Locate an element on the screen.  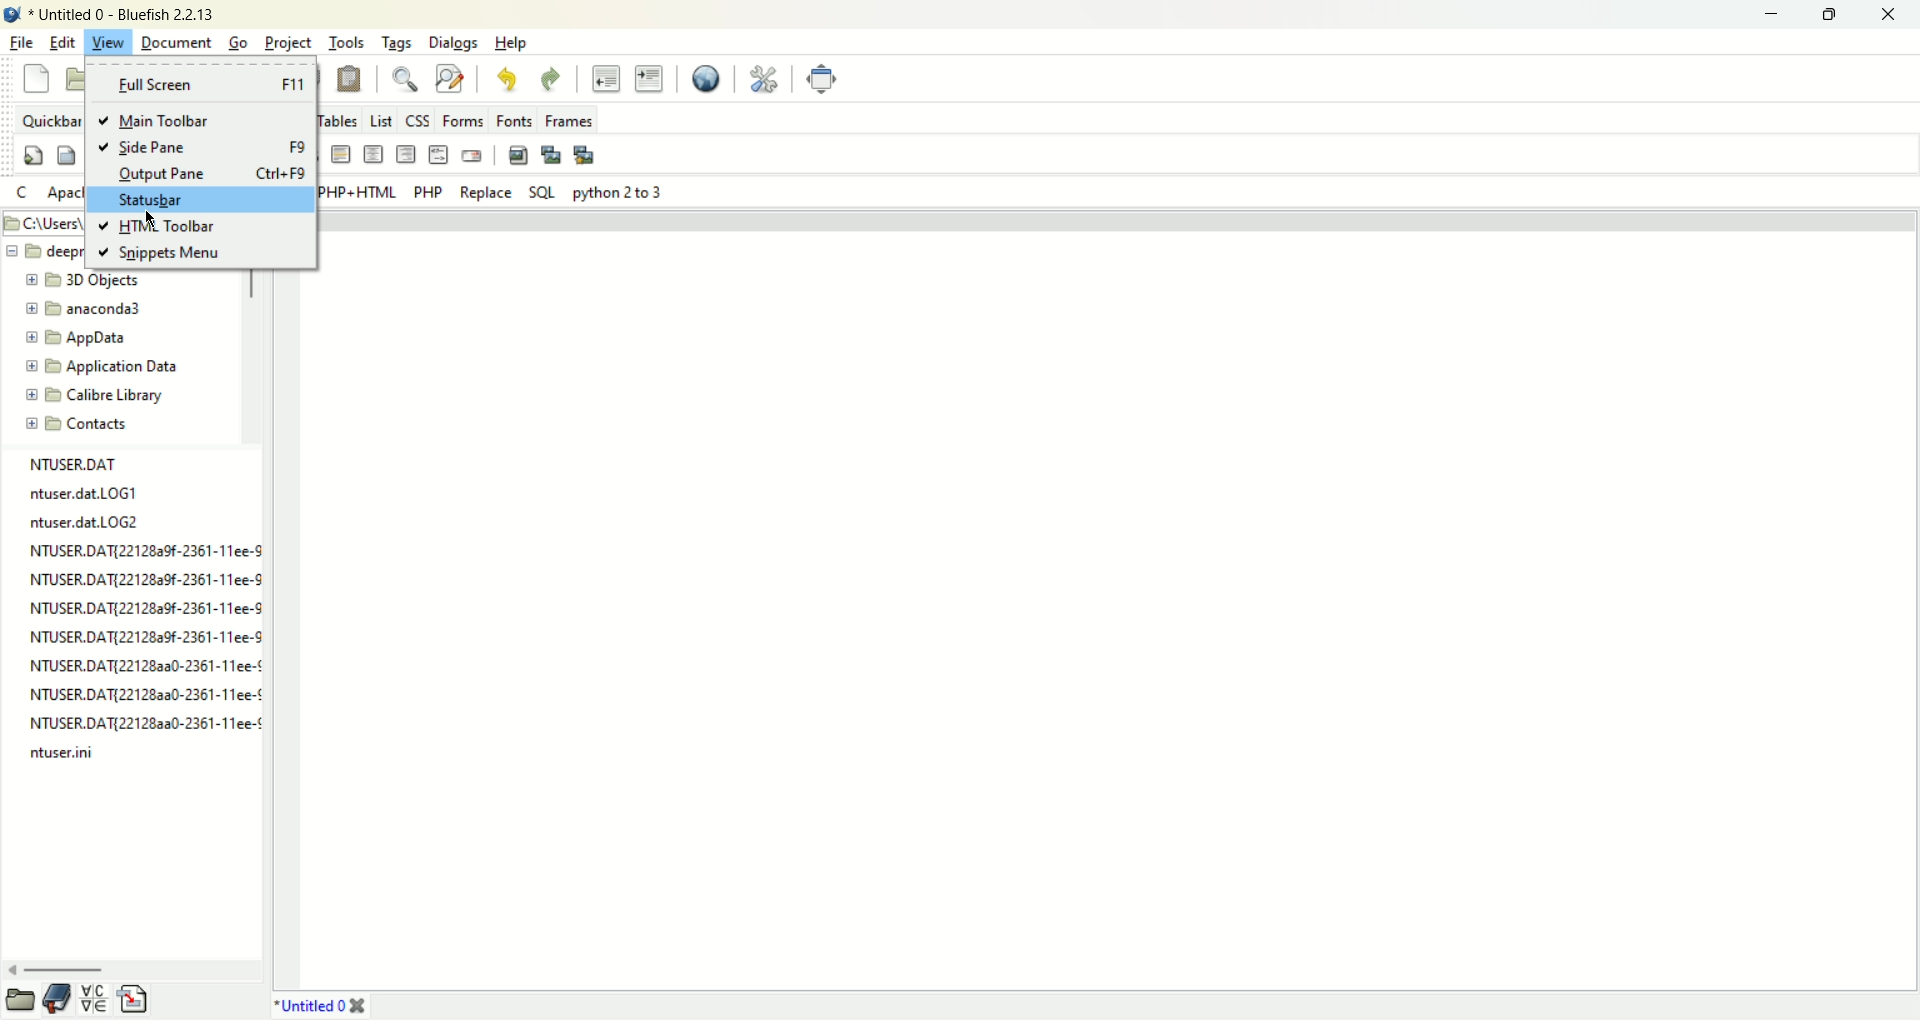
ntuser.dat.LOG2 is located at coordinates (91, 523).